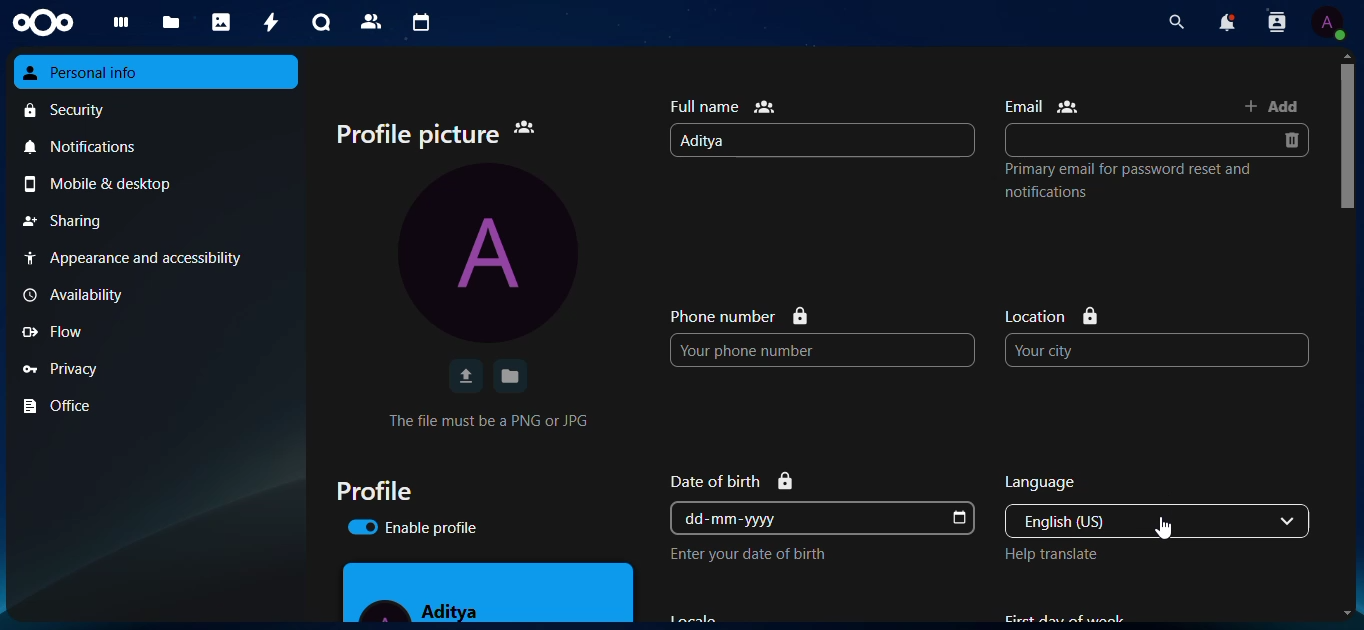 This screenshot has width=1364, height=630. What do you see at coordinates (1045, 106) in the screenshot?
I see `email` at bounding box center [1045, 106].